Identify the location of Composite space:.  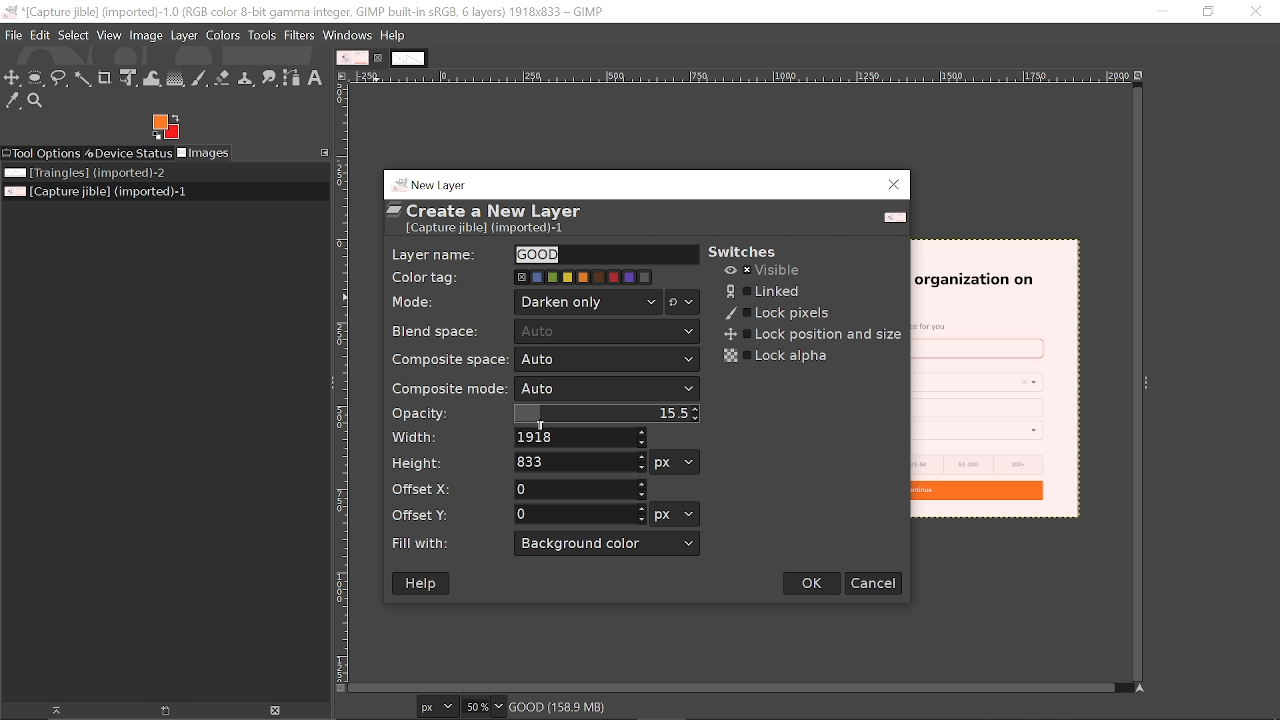
(441, 359).